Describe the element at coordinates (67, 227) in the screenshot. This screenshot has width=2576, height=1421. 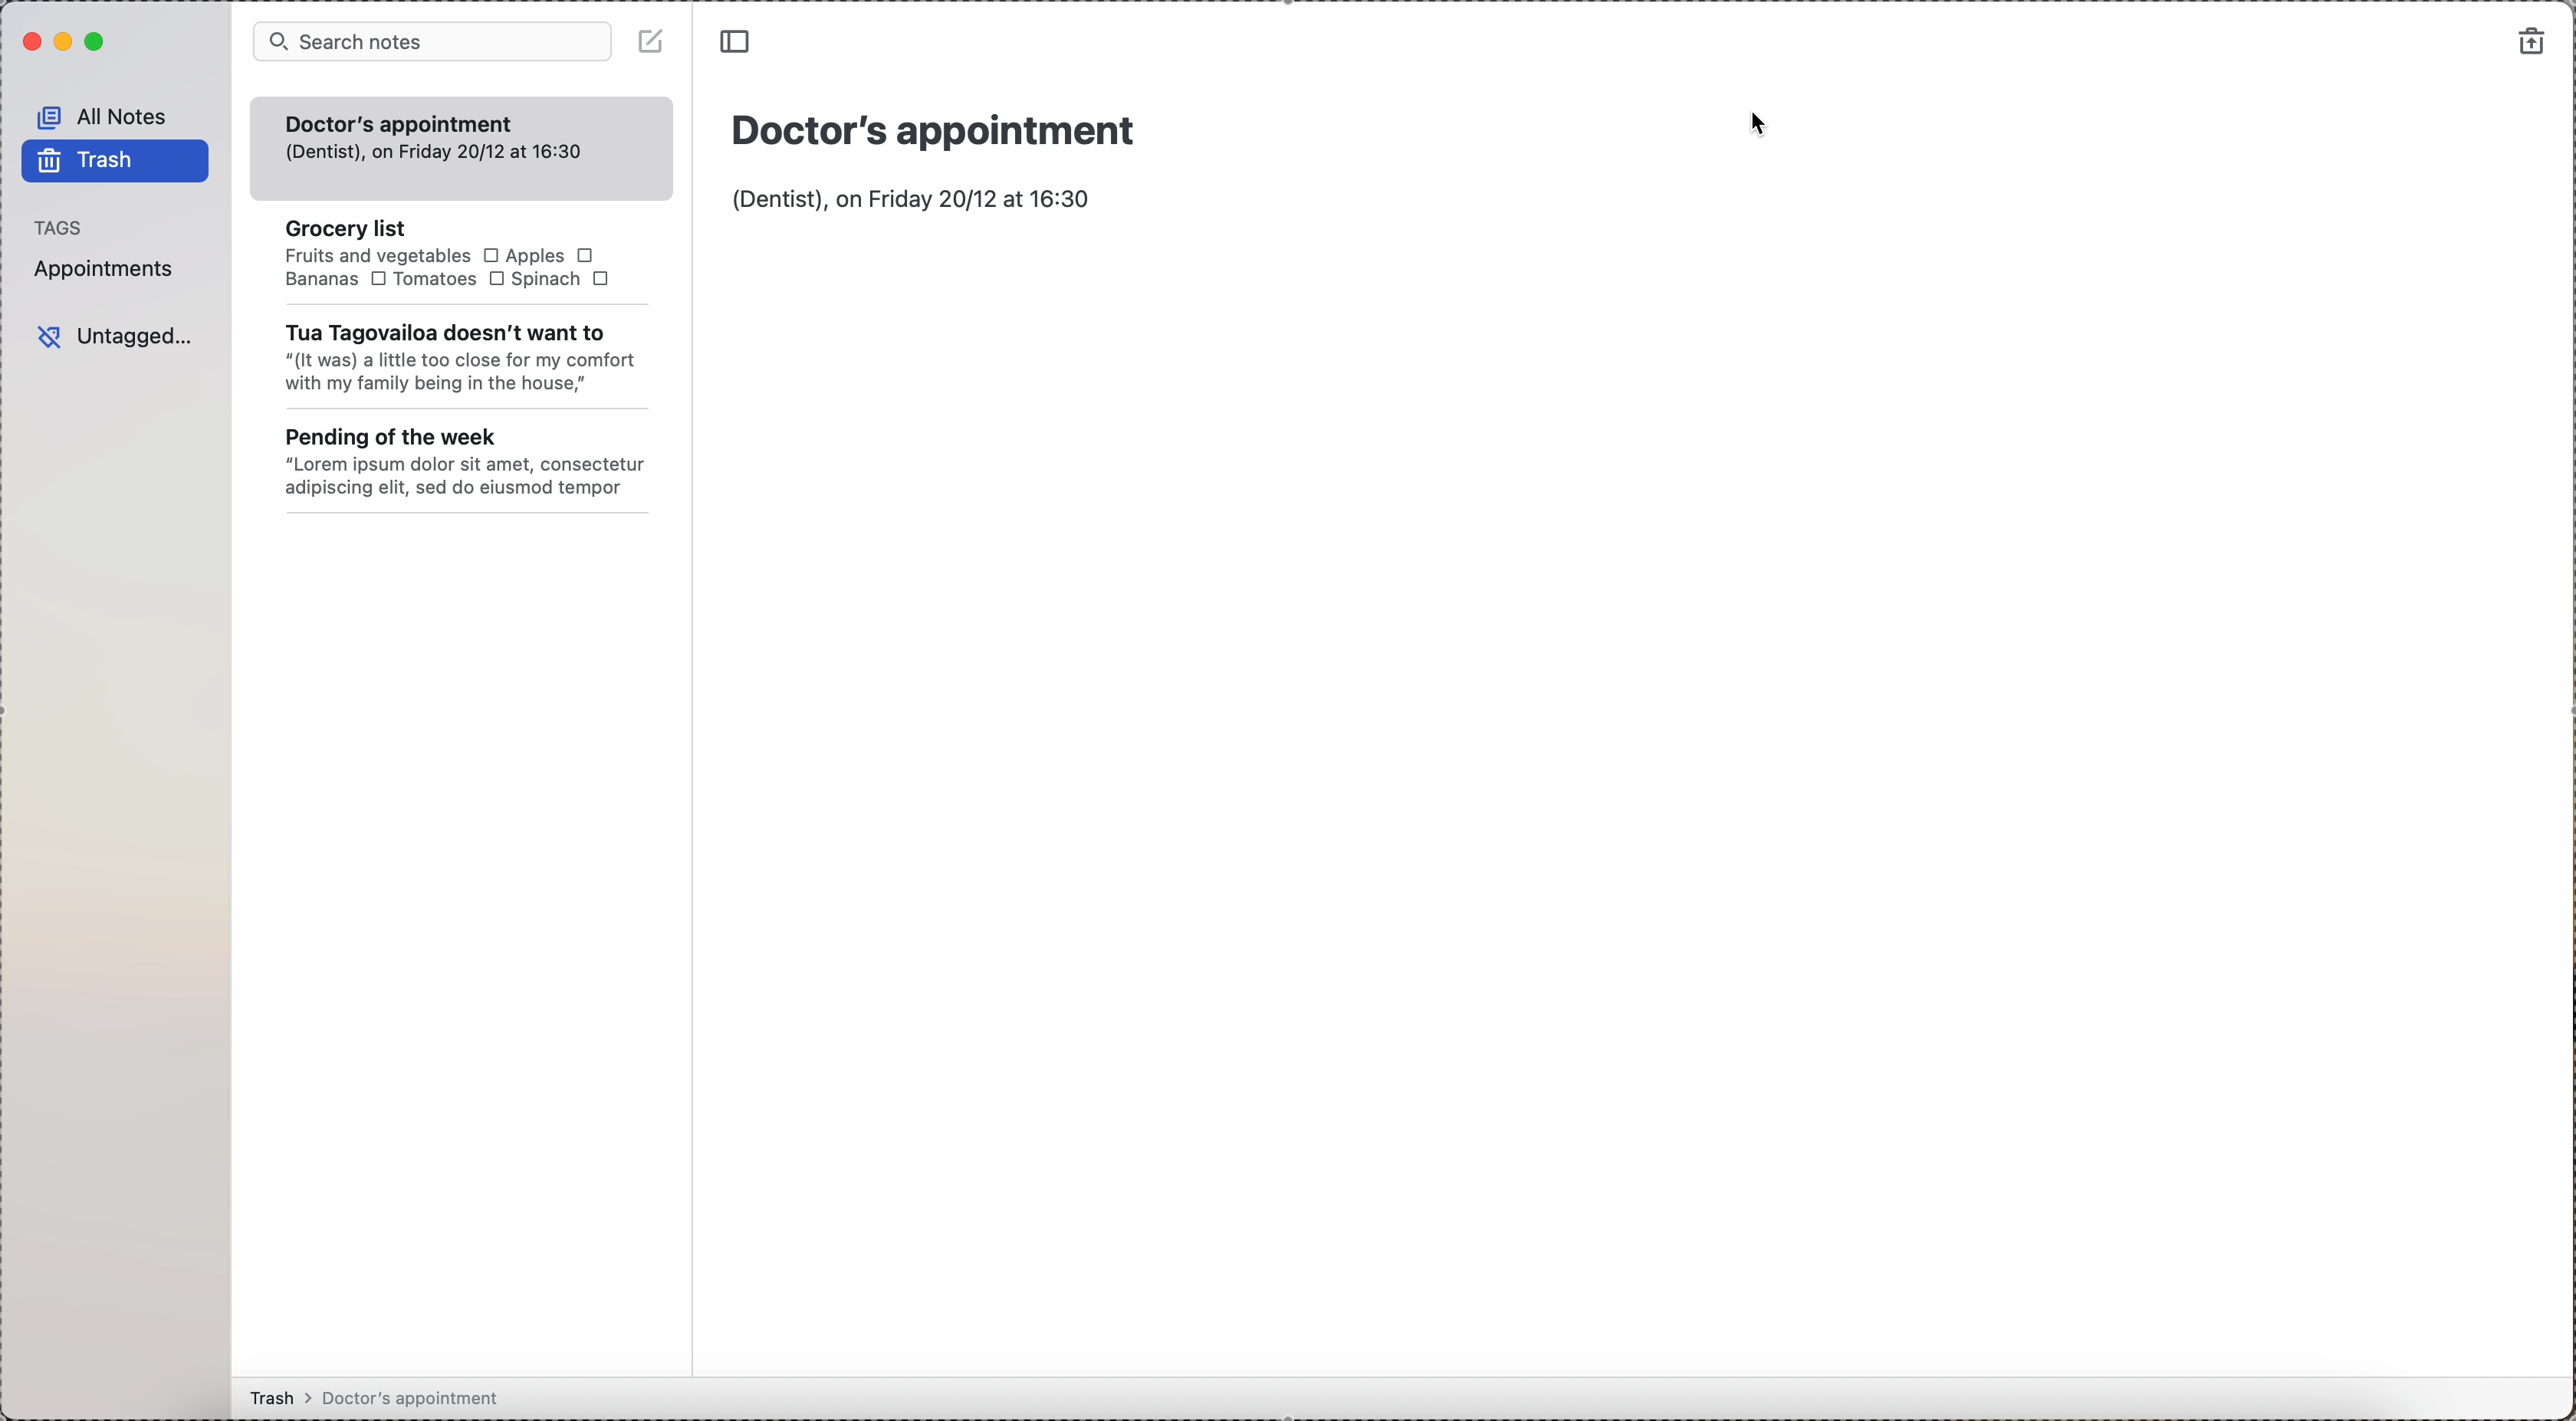
I see `tags` at that location.